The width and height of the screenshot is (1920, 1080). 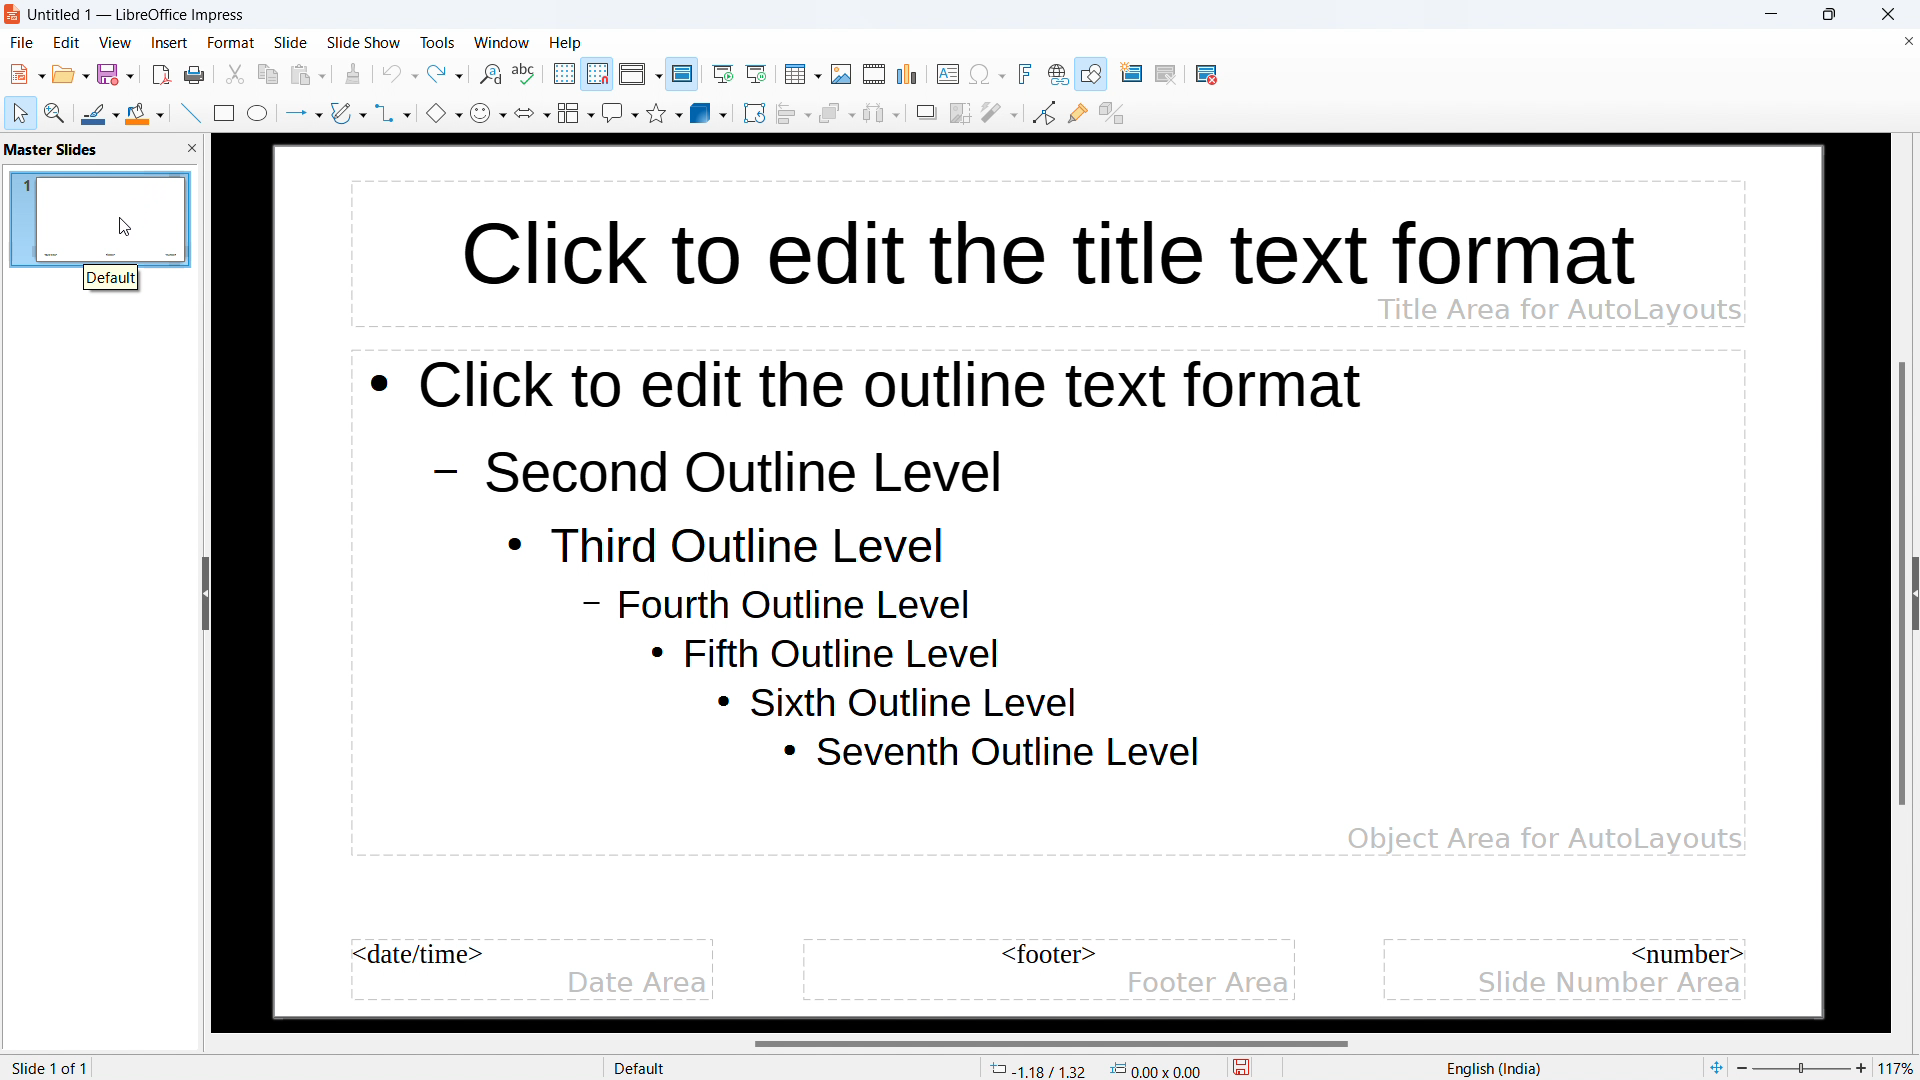 What do you see at coordinates (1044, 113) in the screenshot?
I see `toggle point edit mode` at bounding box center [1044, 113].